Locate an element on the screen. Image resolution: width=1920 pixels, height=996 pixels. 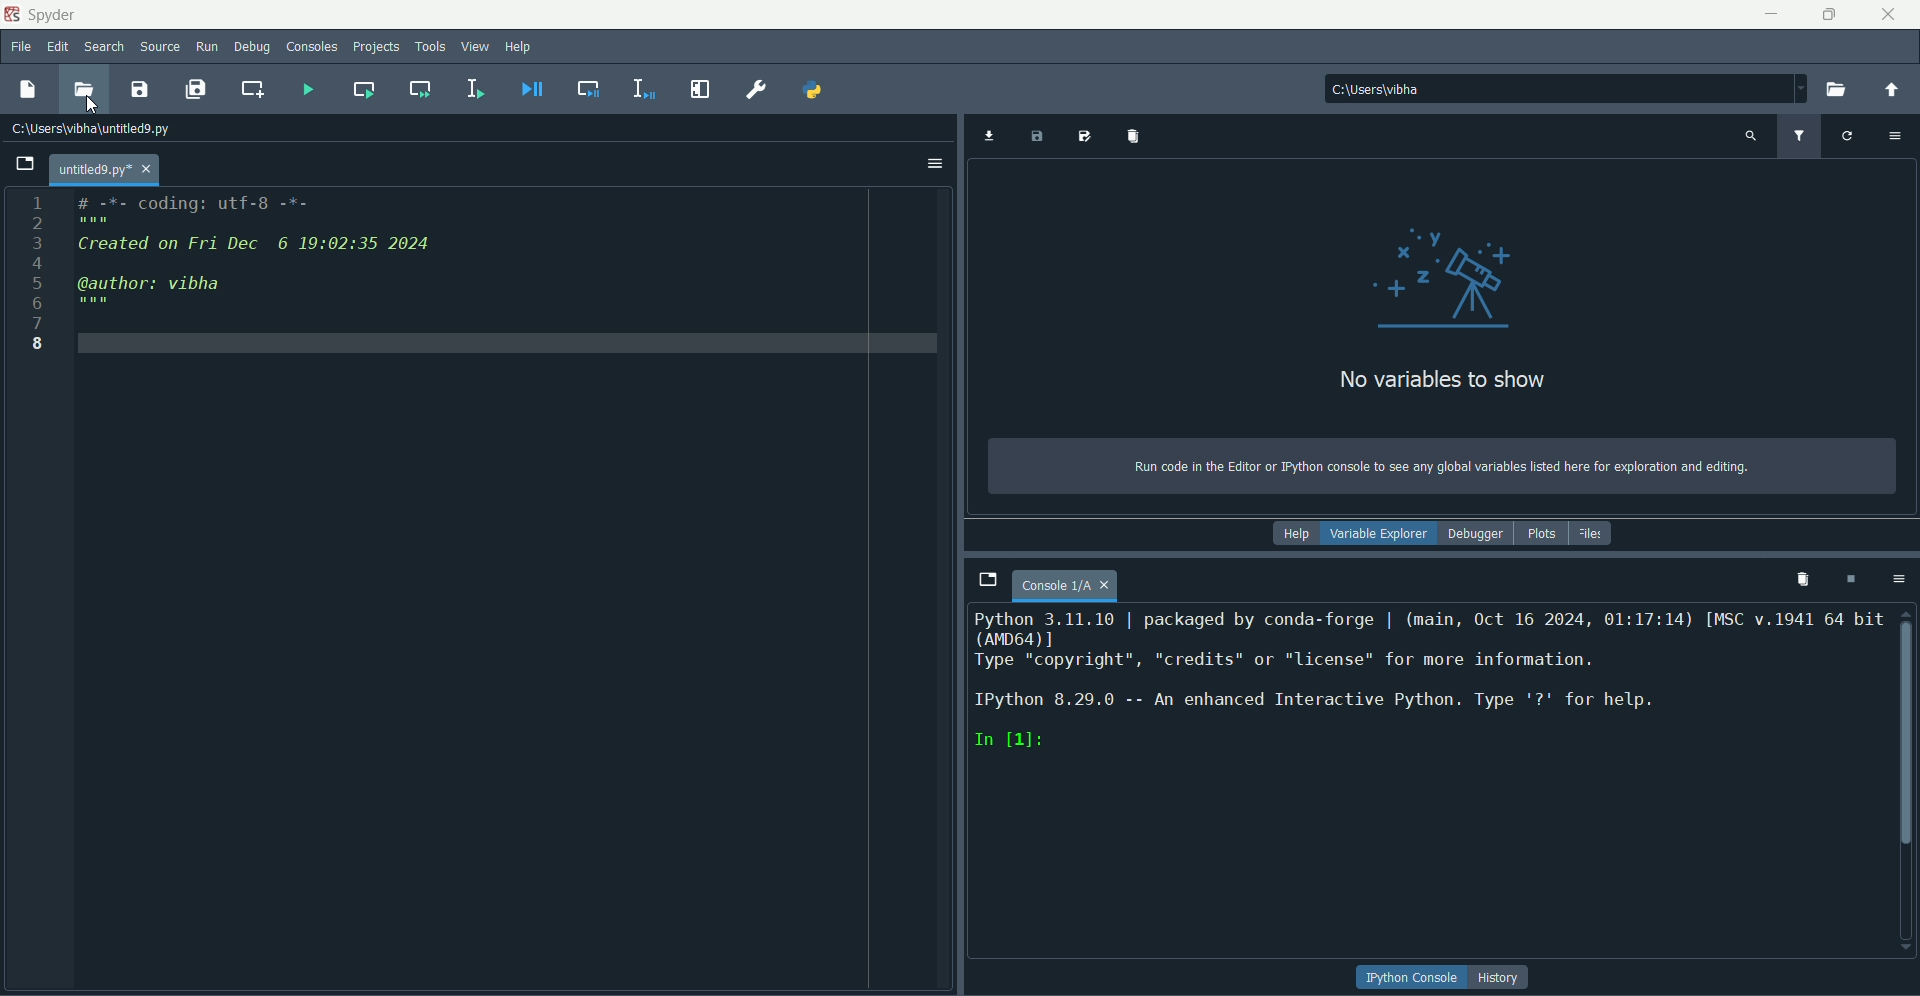
Open file is located at coordinates (25, 166).